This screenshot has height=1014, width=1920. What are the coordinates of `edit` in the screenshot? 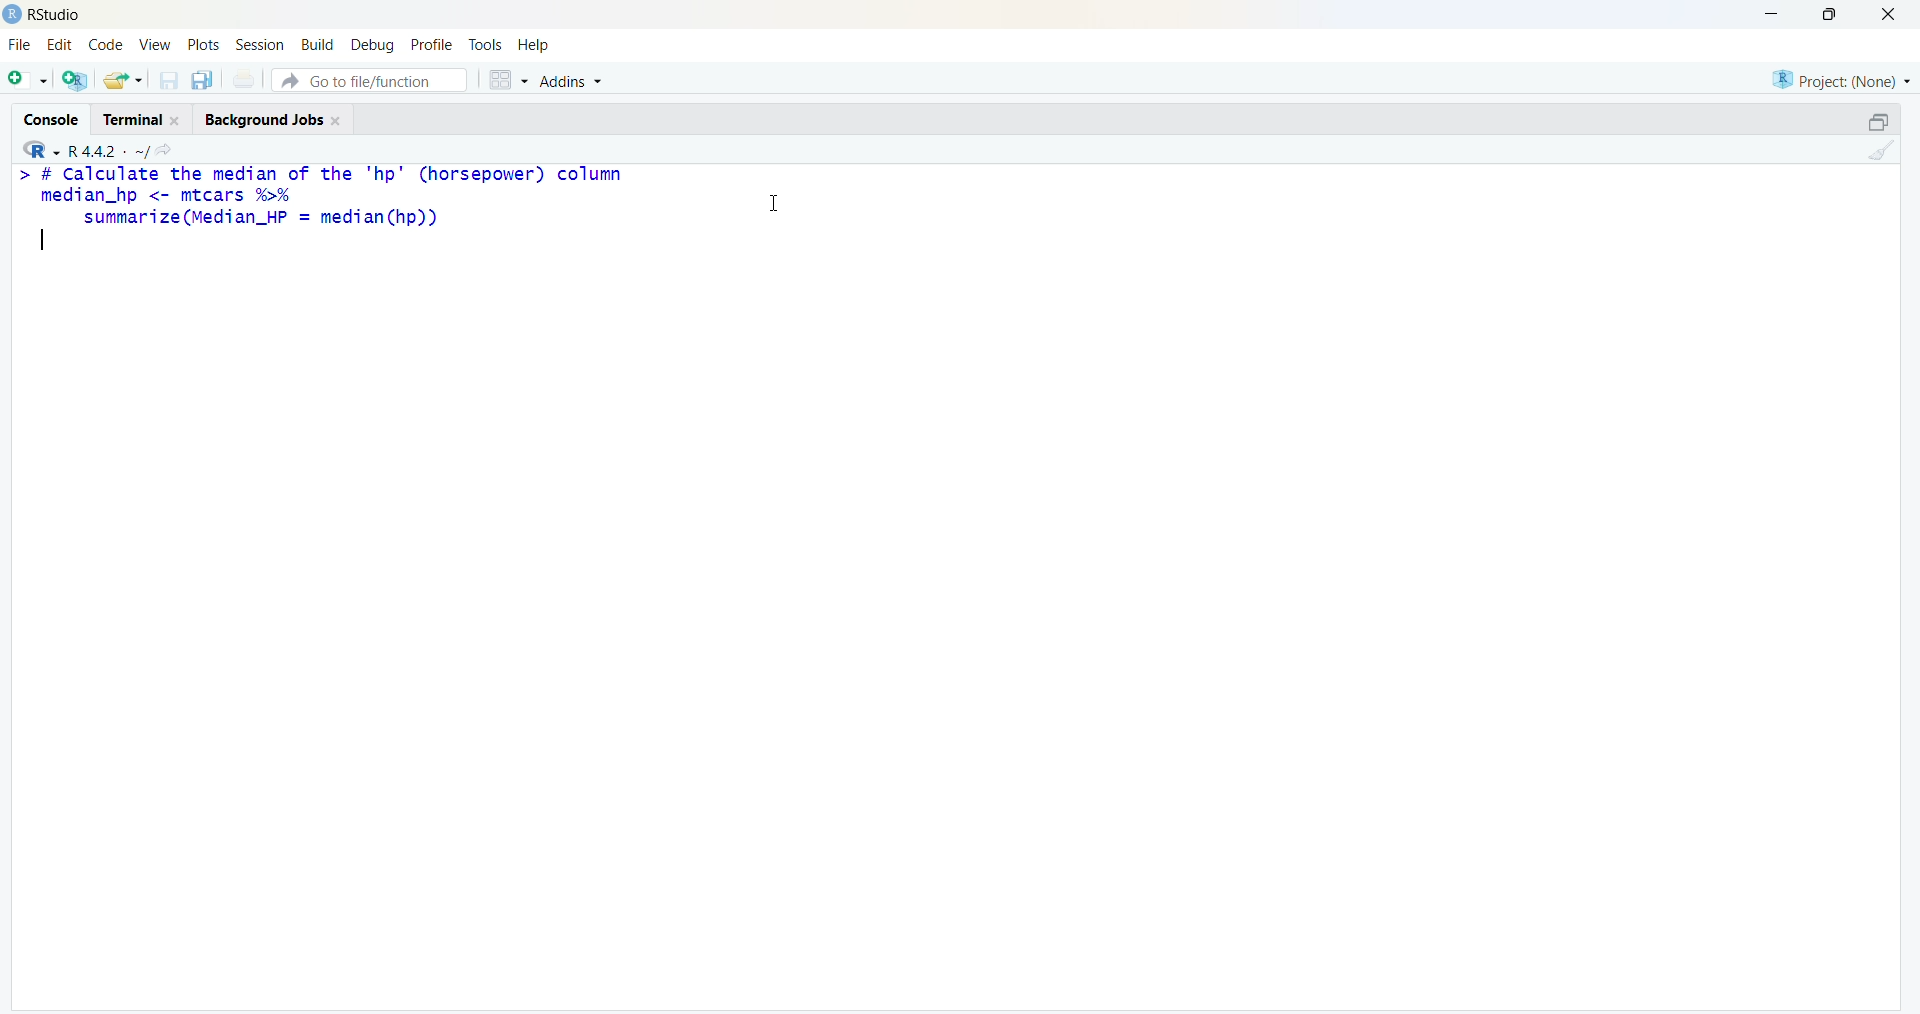 It's located at (59, 44).